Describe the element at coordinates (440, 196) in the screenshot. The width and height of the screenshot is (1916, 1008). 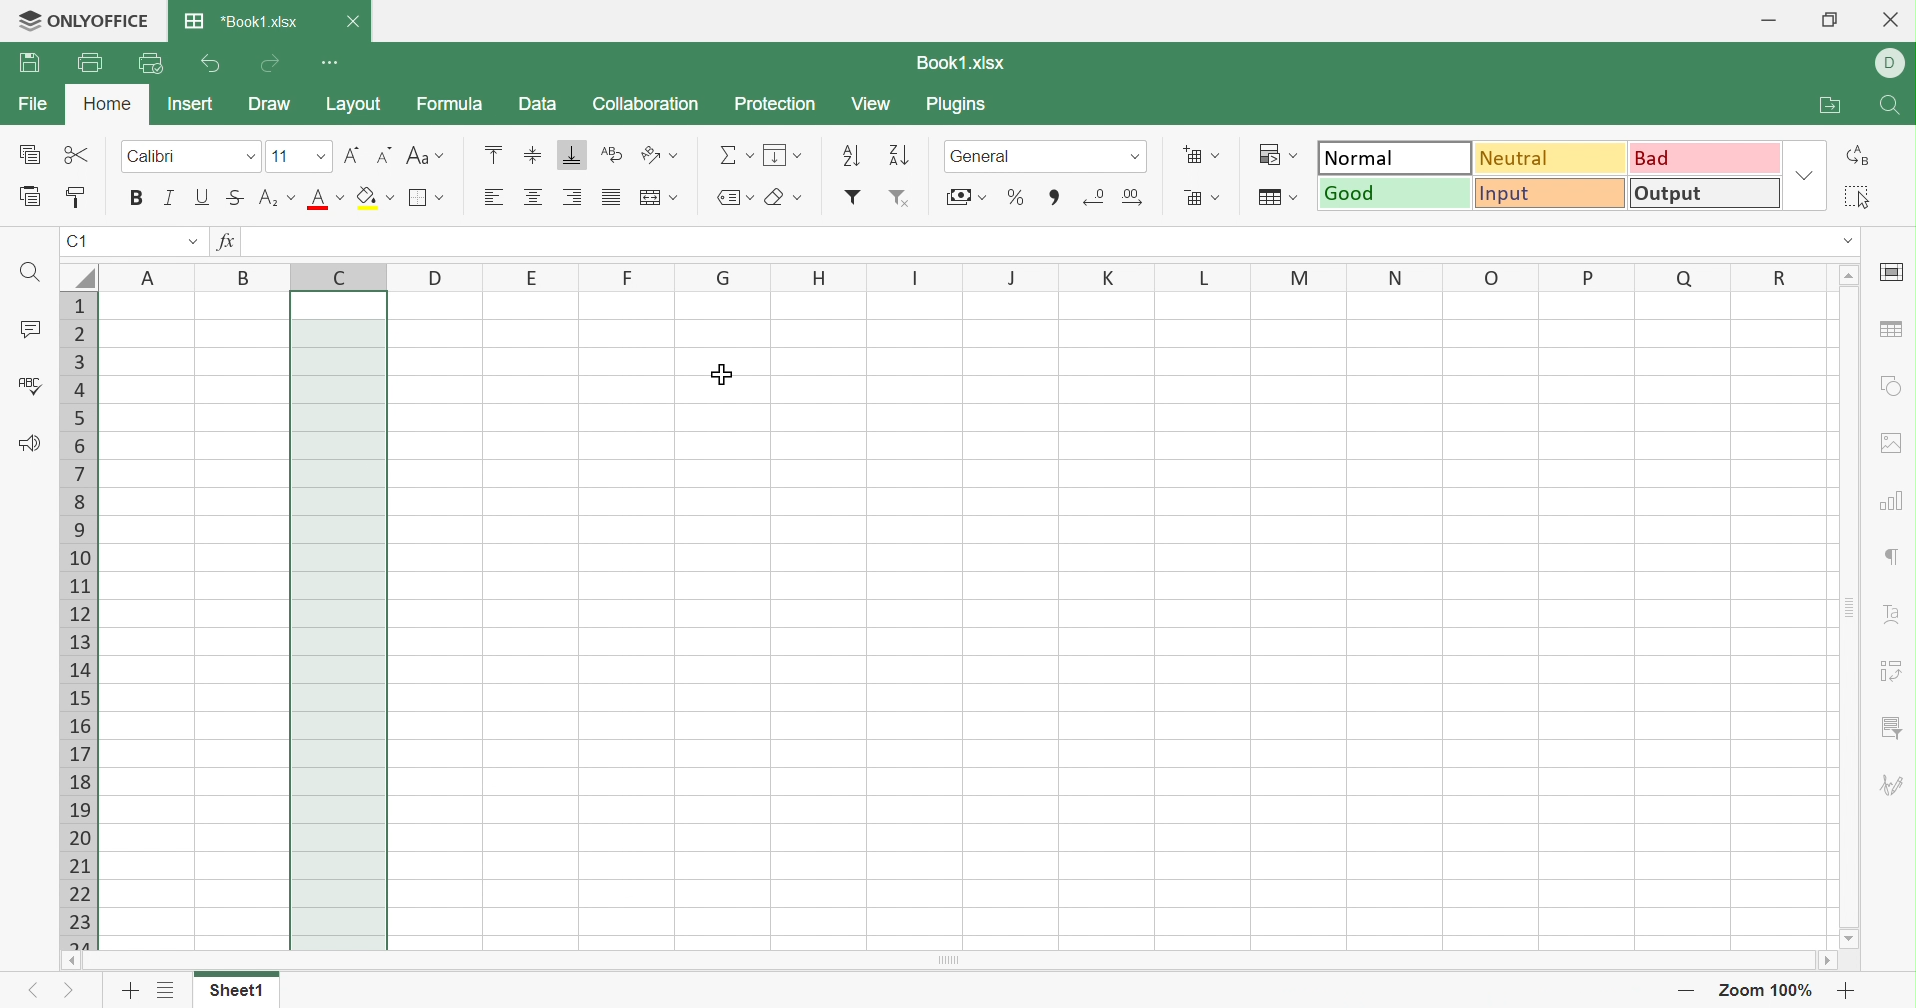
I see `Drop Down` at that location.